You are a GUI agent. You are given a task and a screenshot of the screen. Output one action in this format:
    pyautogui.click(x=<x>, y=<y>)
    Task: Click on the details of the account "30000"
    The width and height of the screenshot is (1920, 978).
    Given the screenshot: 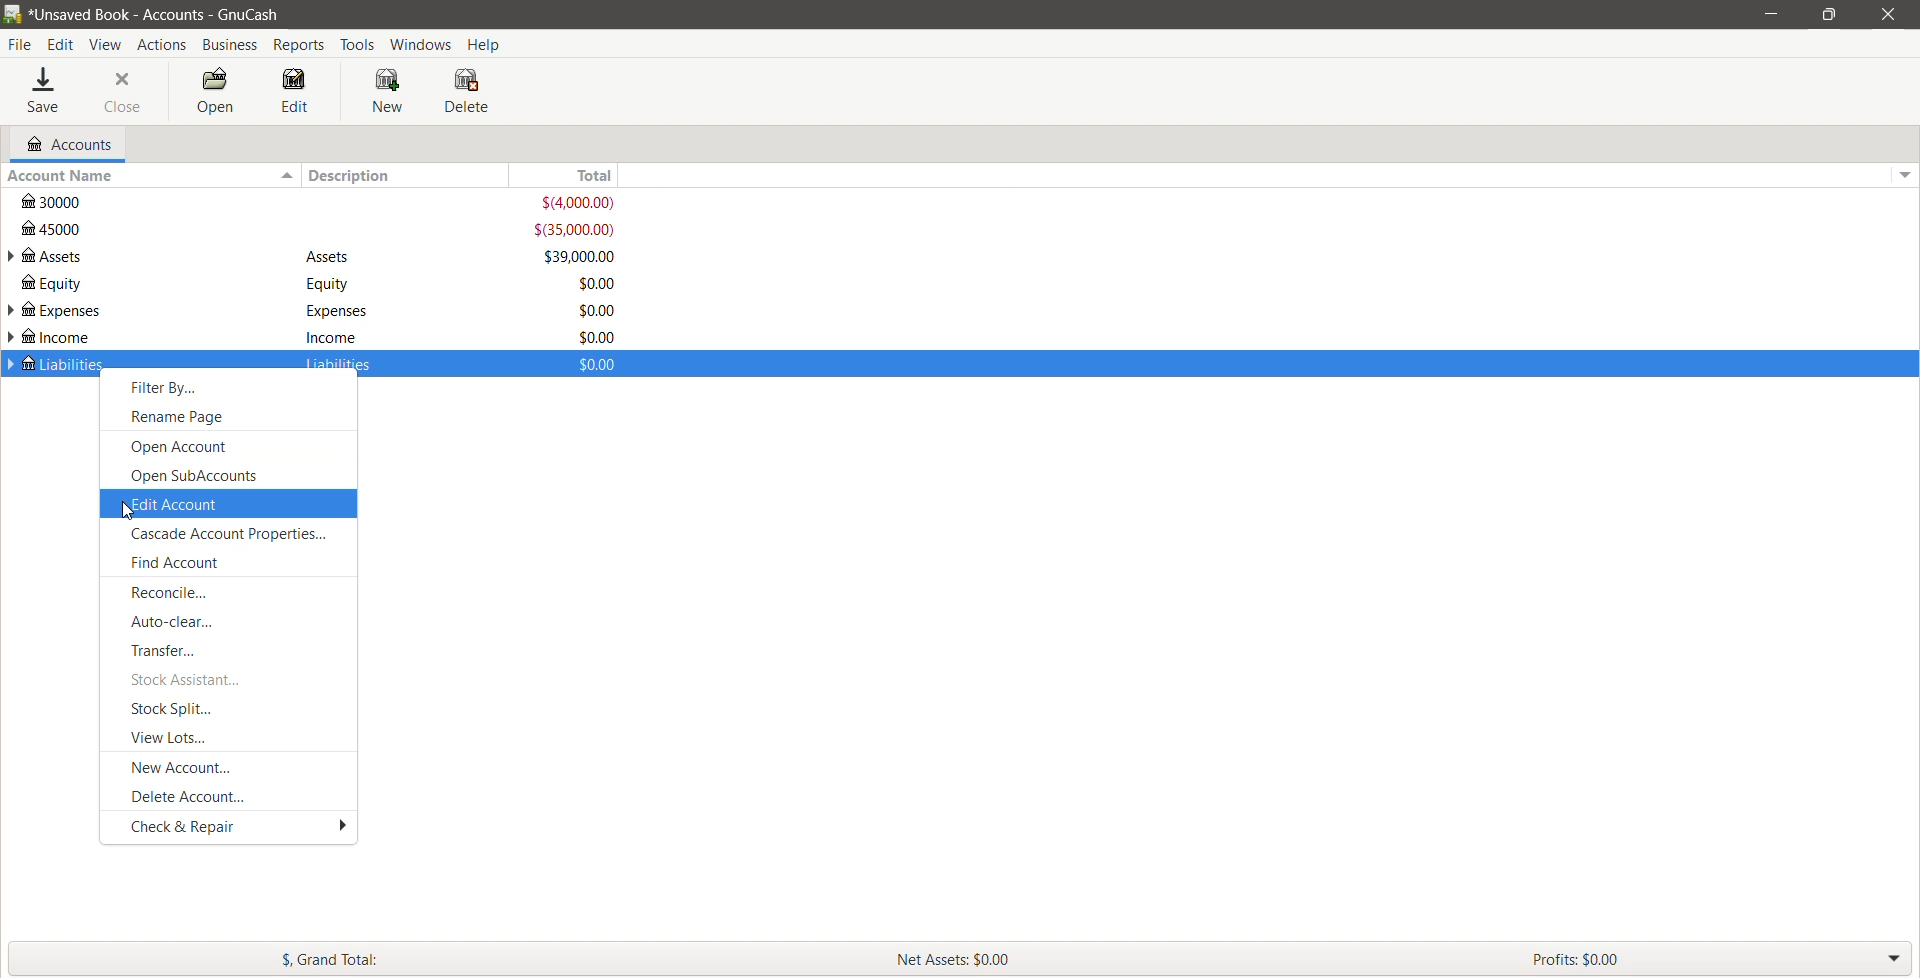 What is the action you would take?
    pyautogui.click(x=322, y=203)
    